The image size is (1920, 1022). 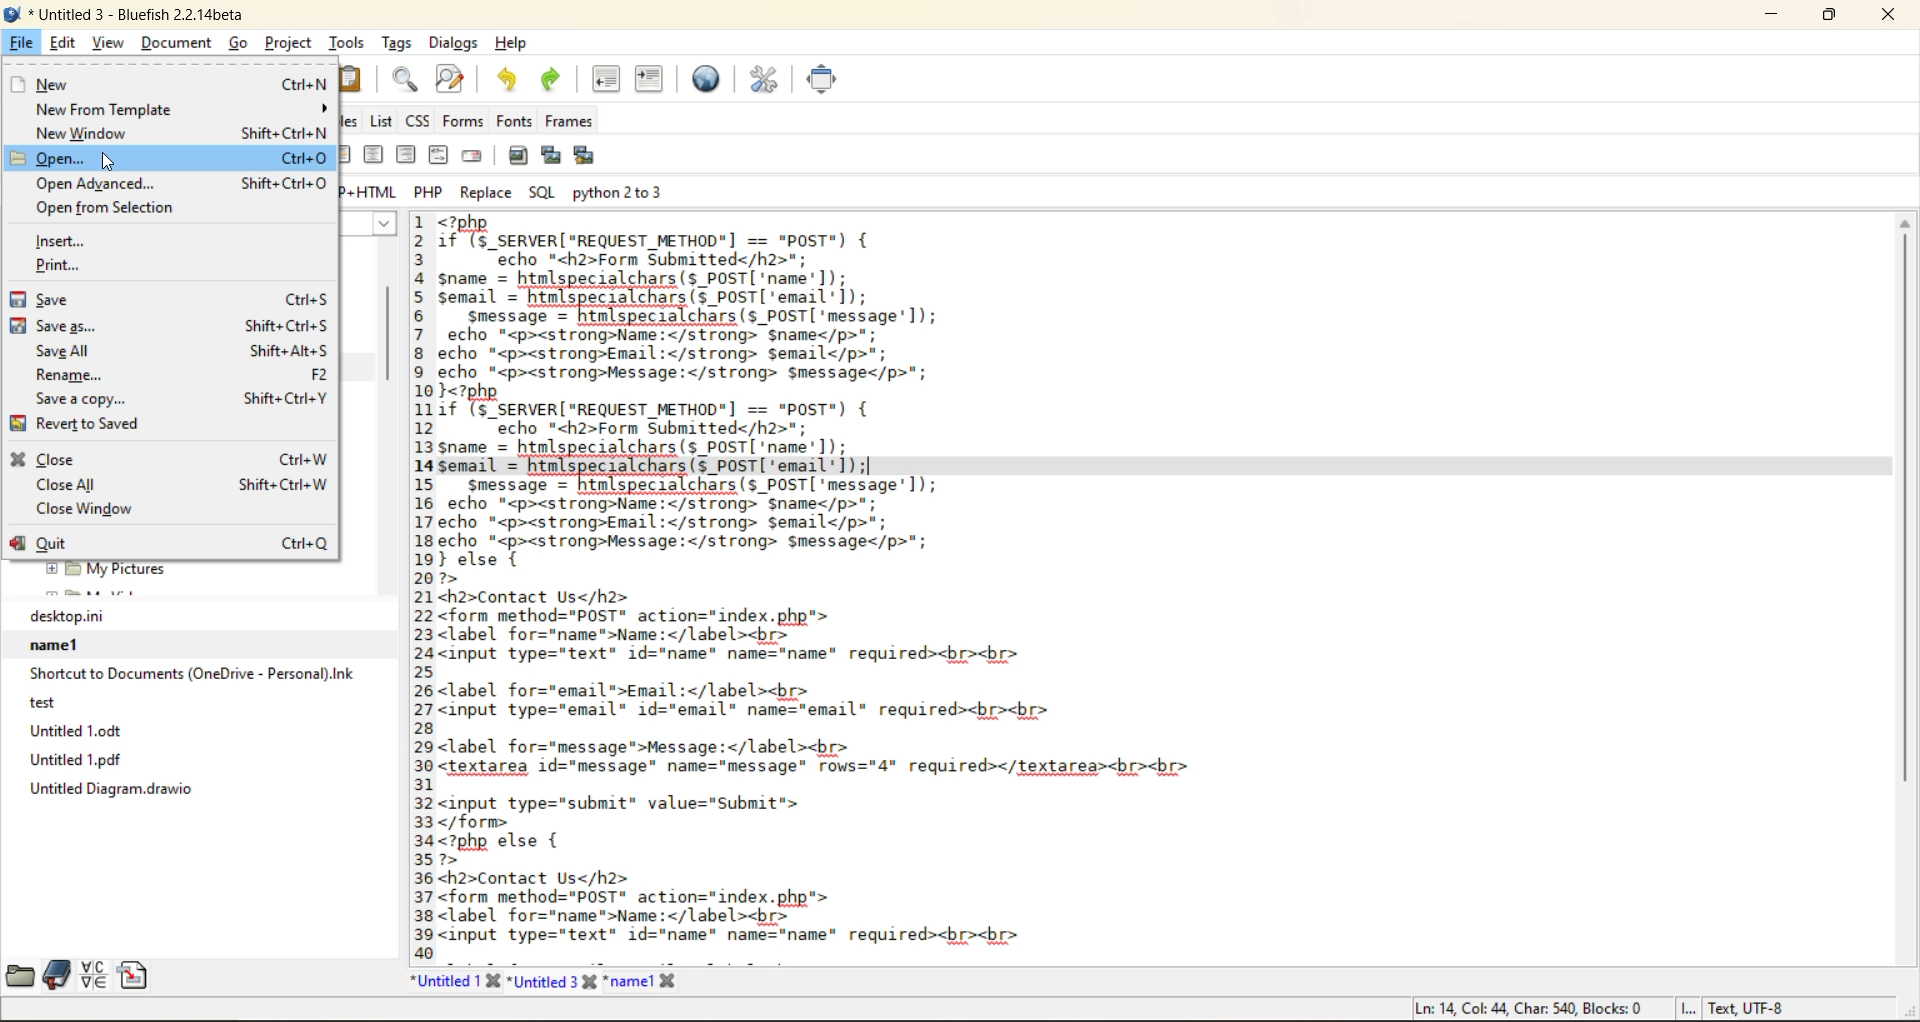 What do you see at coordinates (167, 545) in the screenshot?
I see `quit` at bounding box center [167, 545].